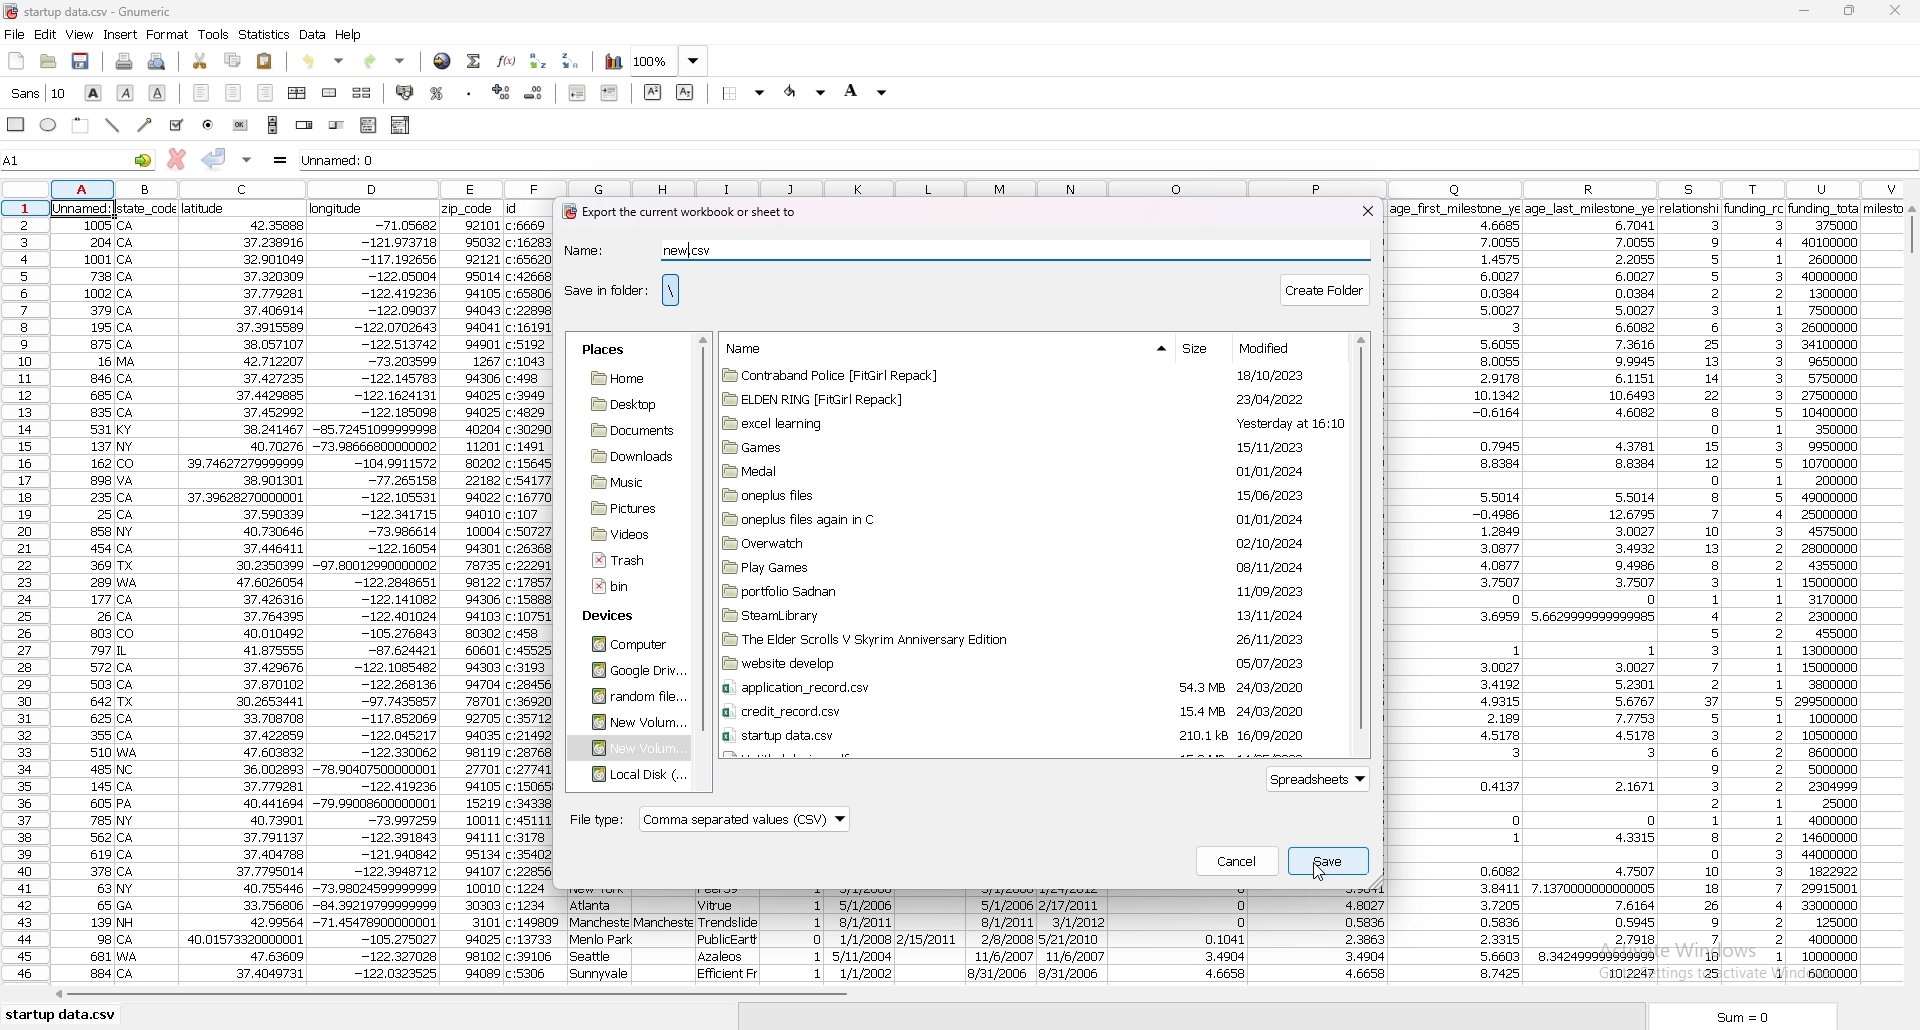 This screenshot has height=1030, width=1920. What do you see at coordinates (969, 998) in the screenshot?
I see `scroll bar` at bounding box center [969, 998].